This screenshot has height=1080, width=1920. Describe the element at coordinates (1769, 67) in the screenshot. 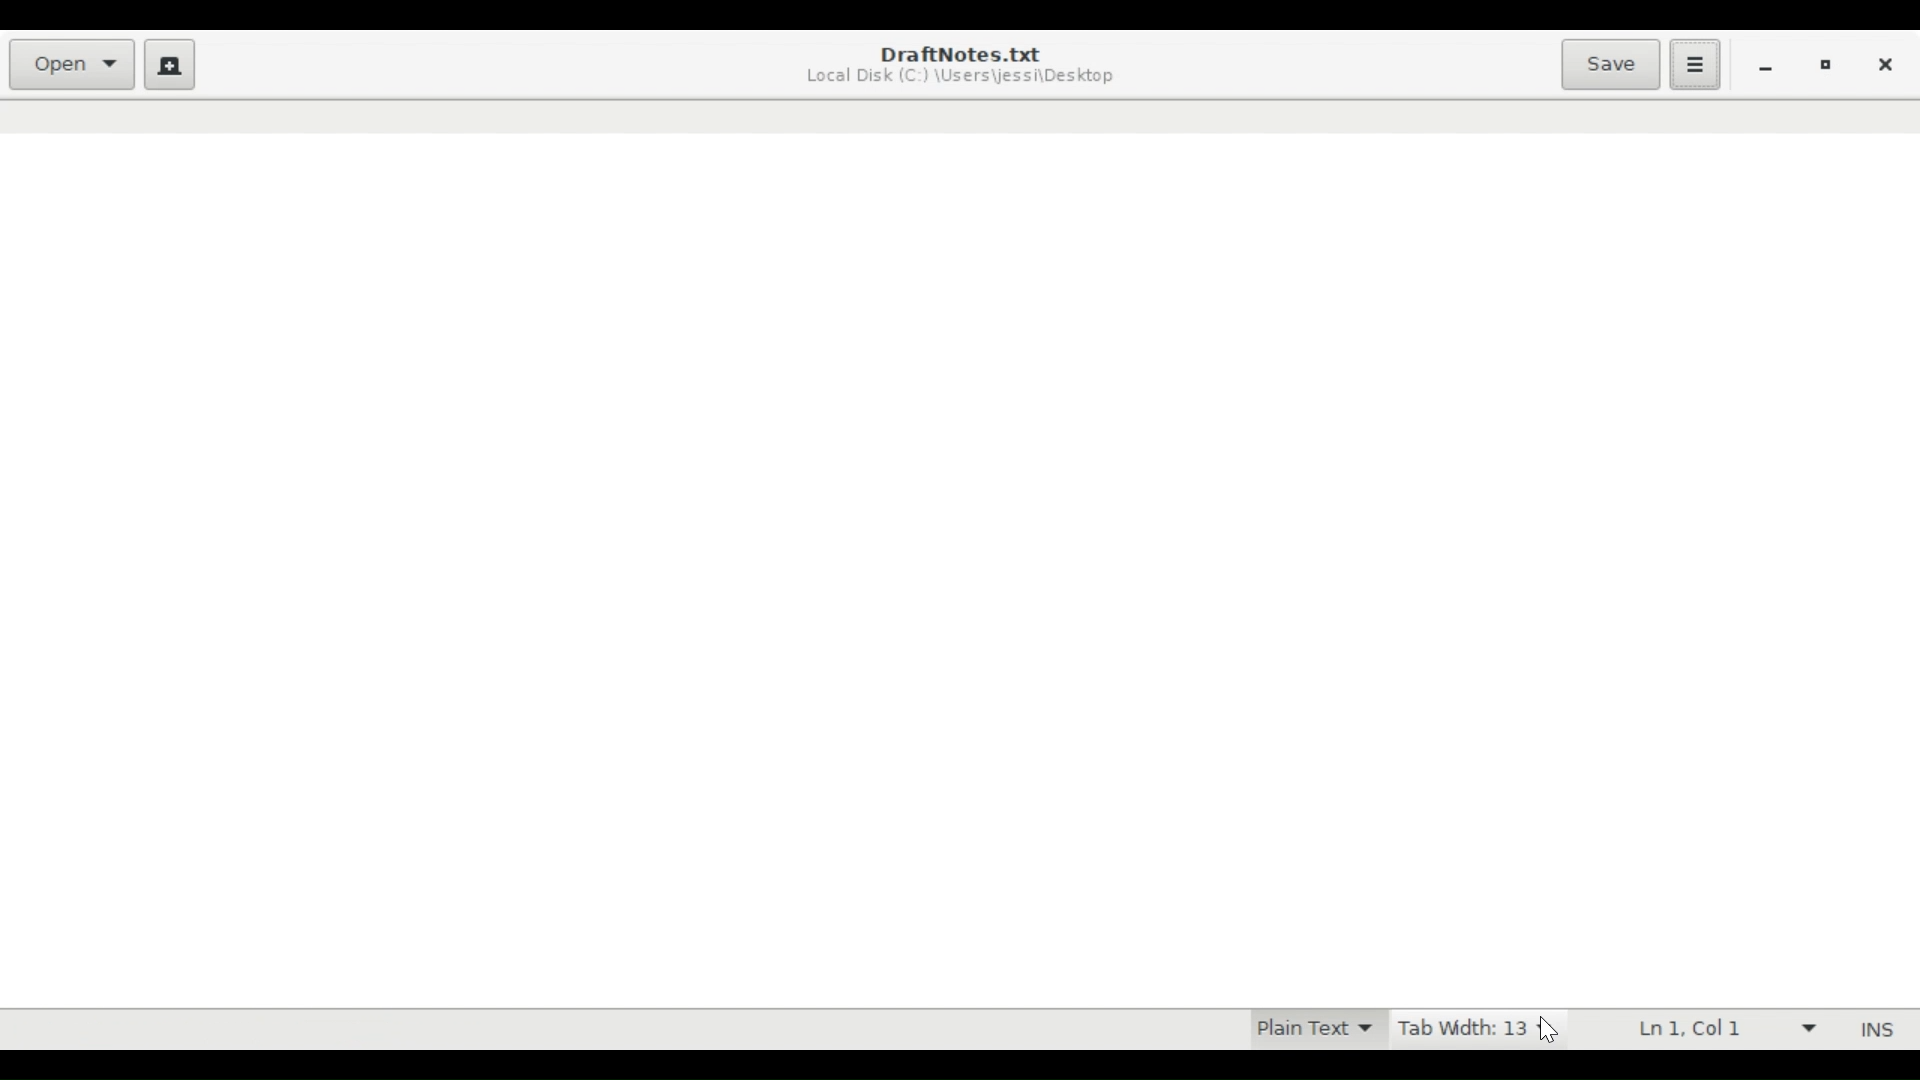

I see `minimize` at that location.